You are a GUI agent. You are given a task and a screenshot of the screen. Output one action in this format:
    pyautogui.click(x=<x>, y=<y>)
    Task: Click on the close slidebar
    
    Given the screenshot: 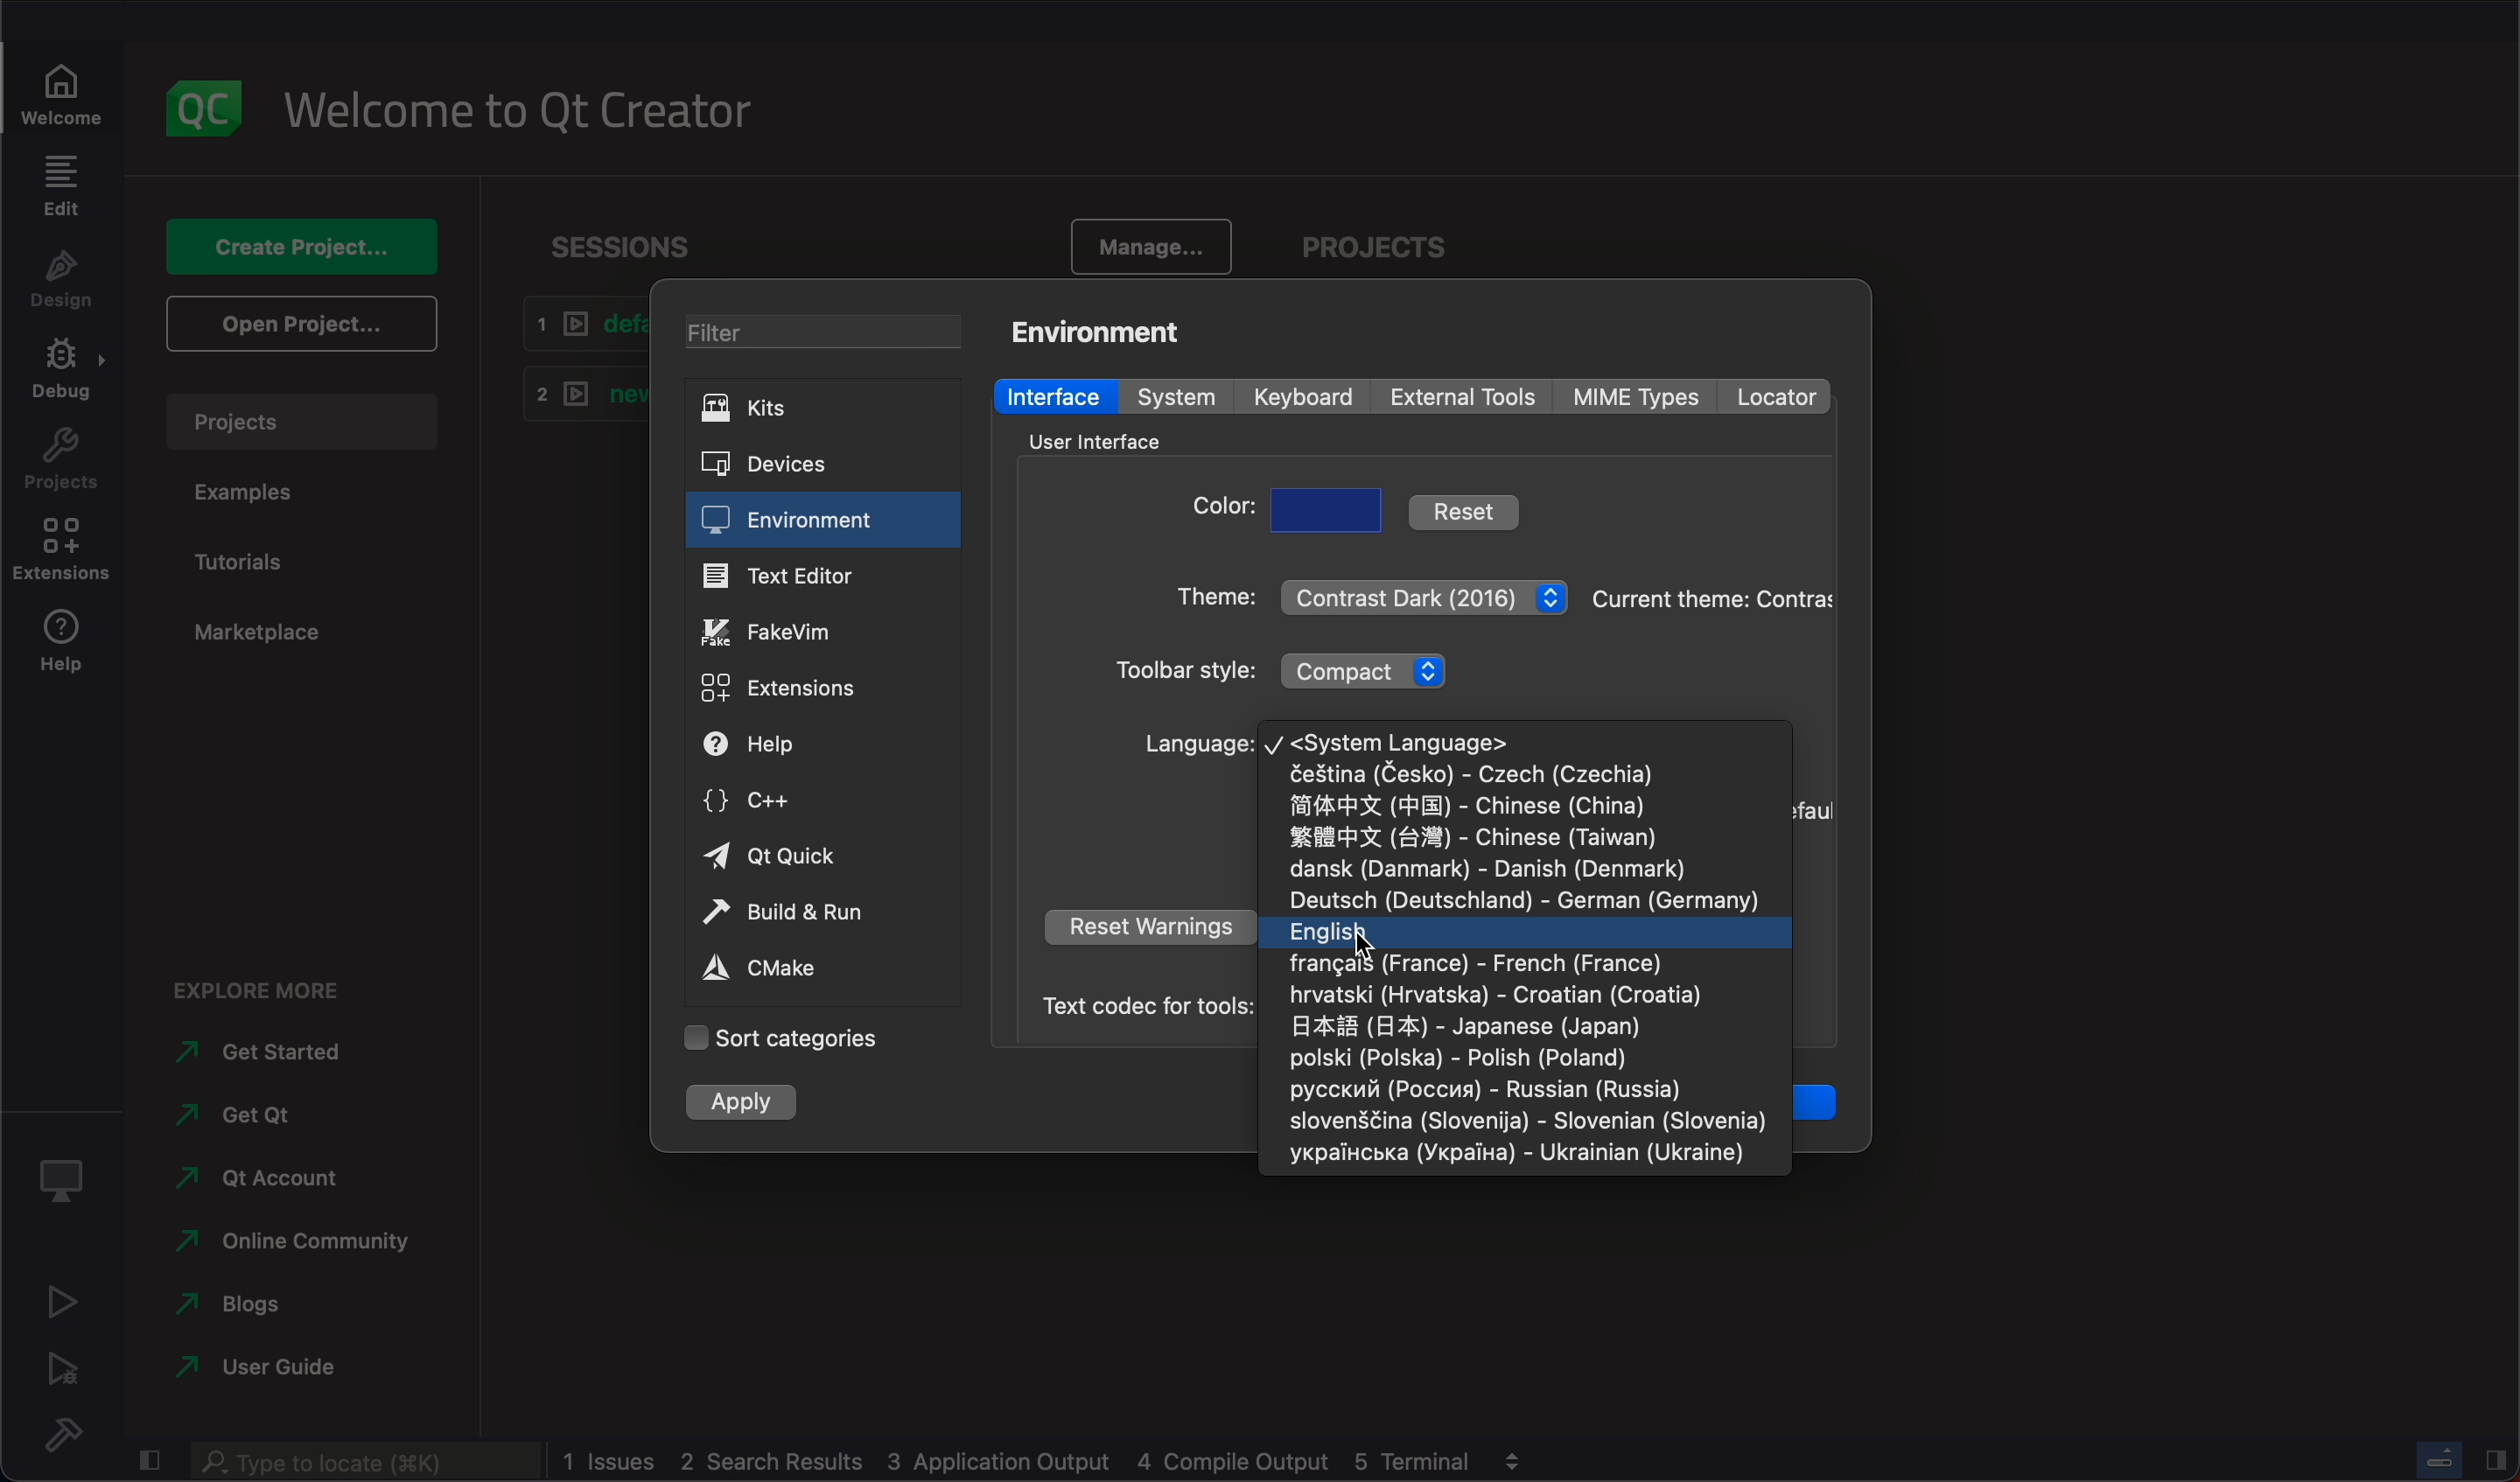 What is the action you would take?
    pyautogui.click(x=148, y=1458)
    